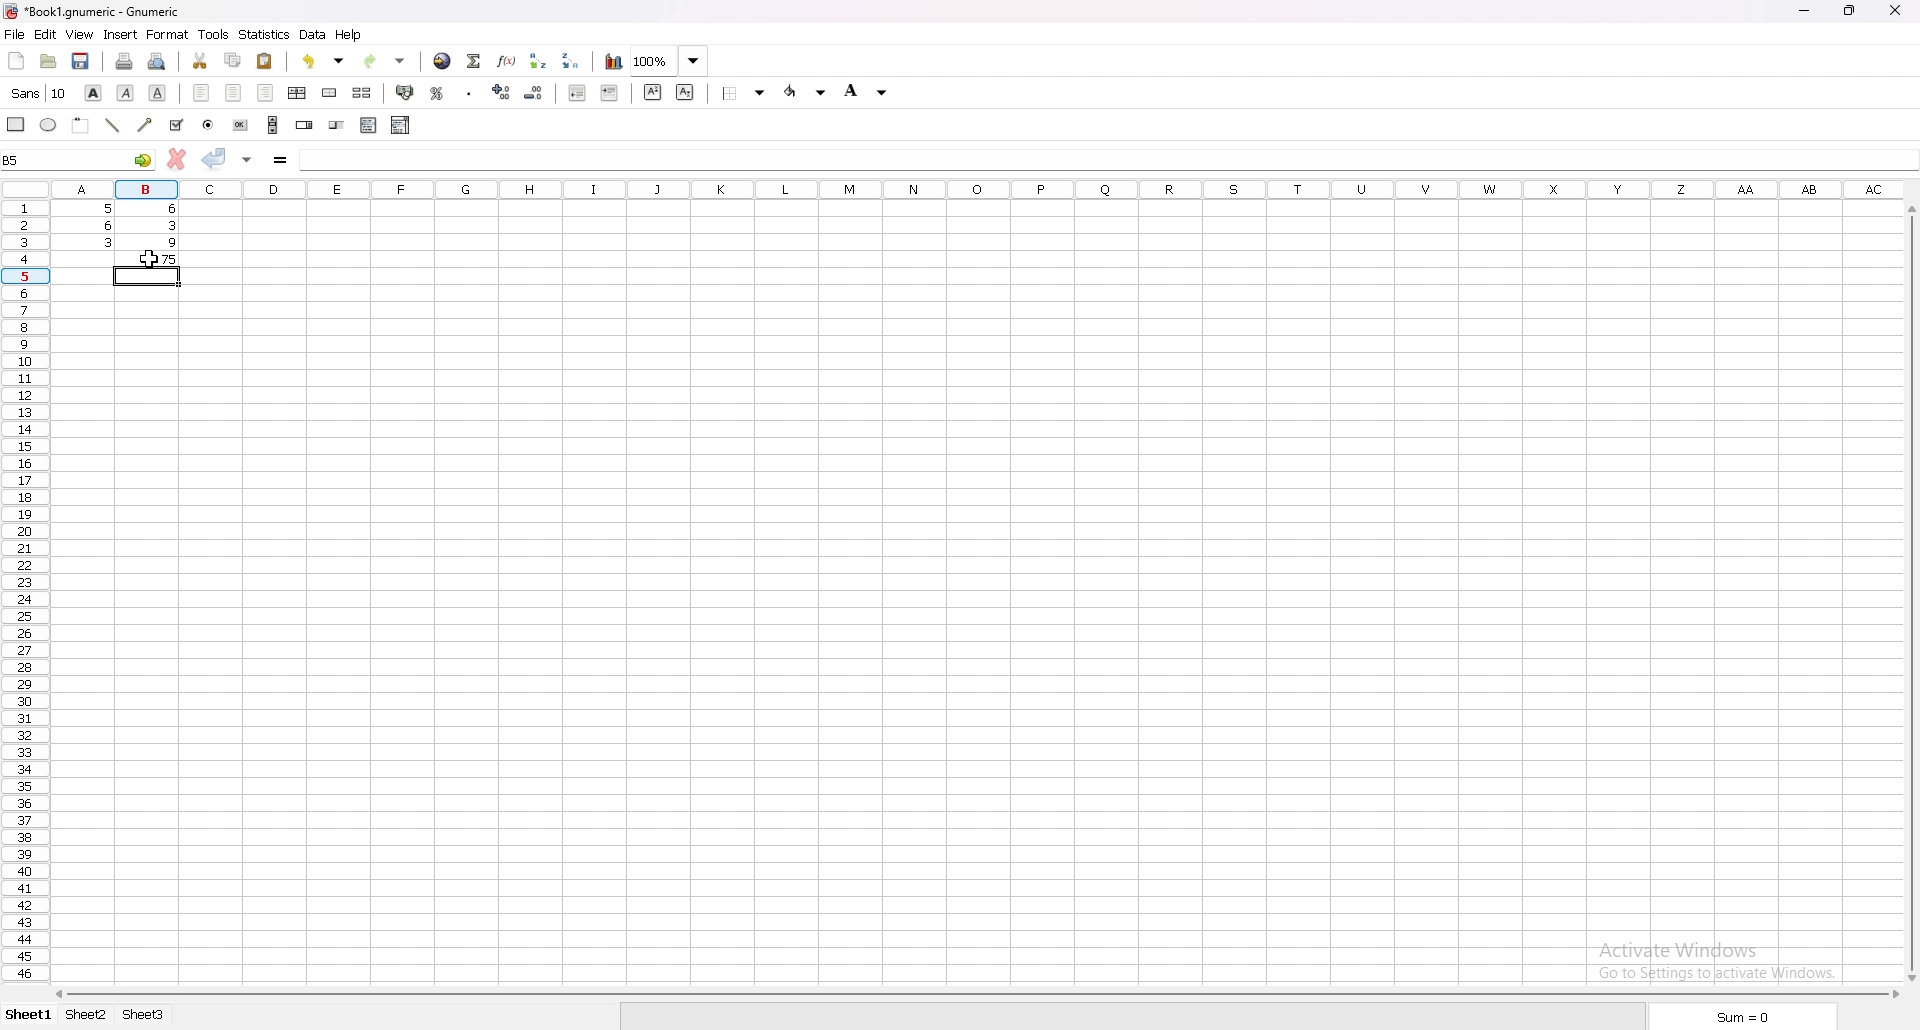  What do you see at coordinates (474, 61) in the screenshot?
I see `summation` at bounding box center [474, 61].